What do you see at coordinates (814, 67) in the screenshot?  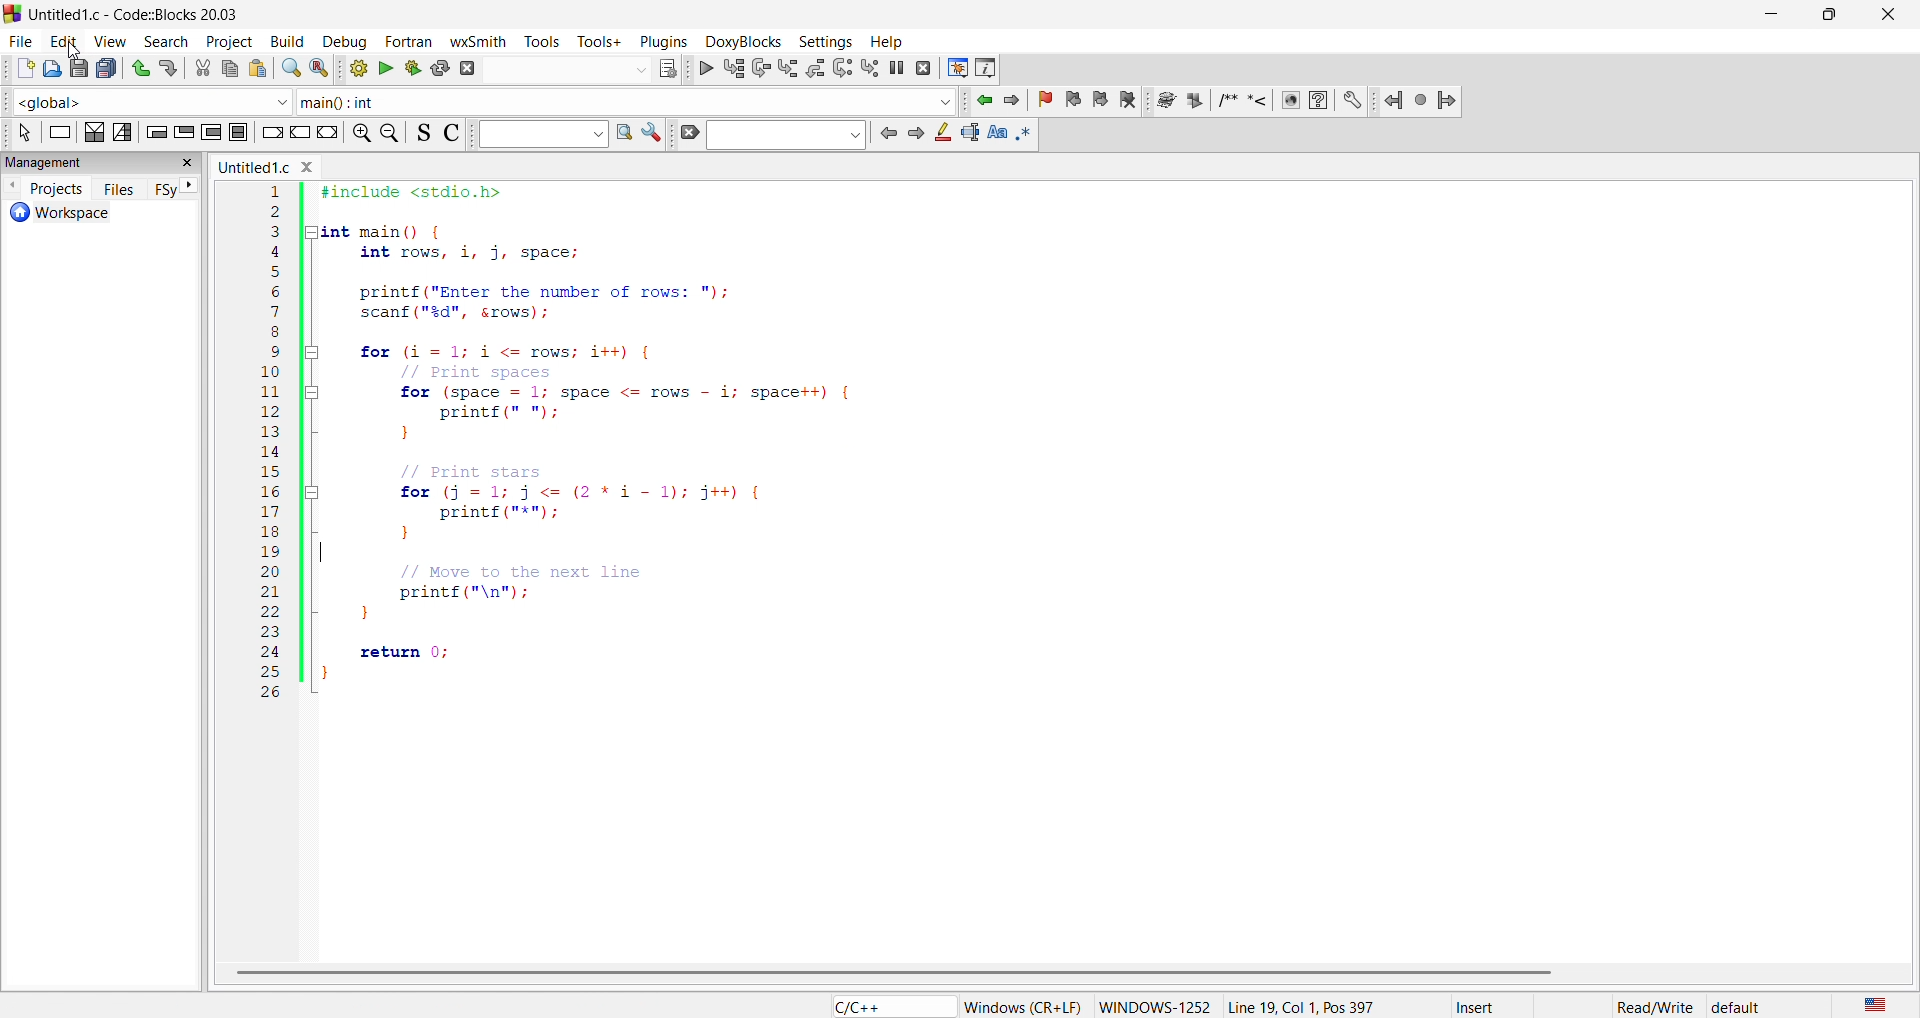 I see `step out` at bounding box center [814, 67].